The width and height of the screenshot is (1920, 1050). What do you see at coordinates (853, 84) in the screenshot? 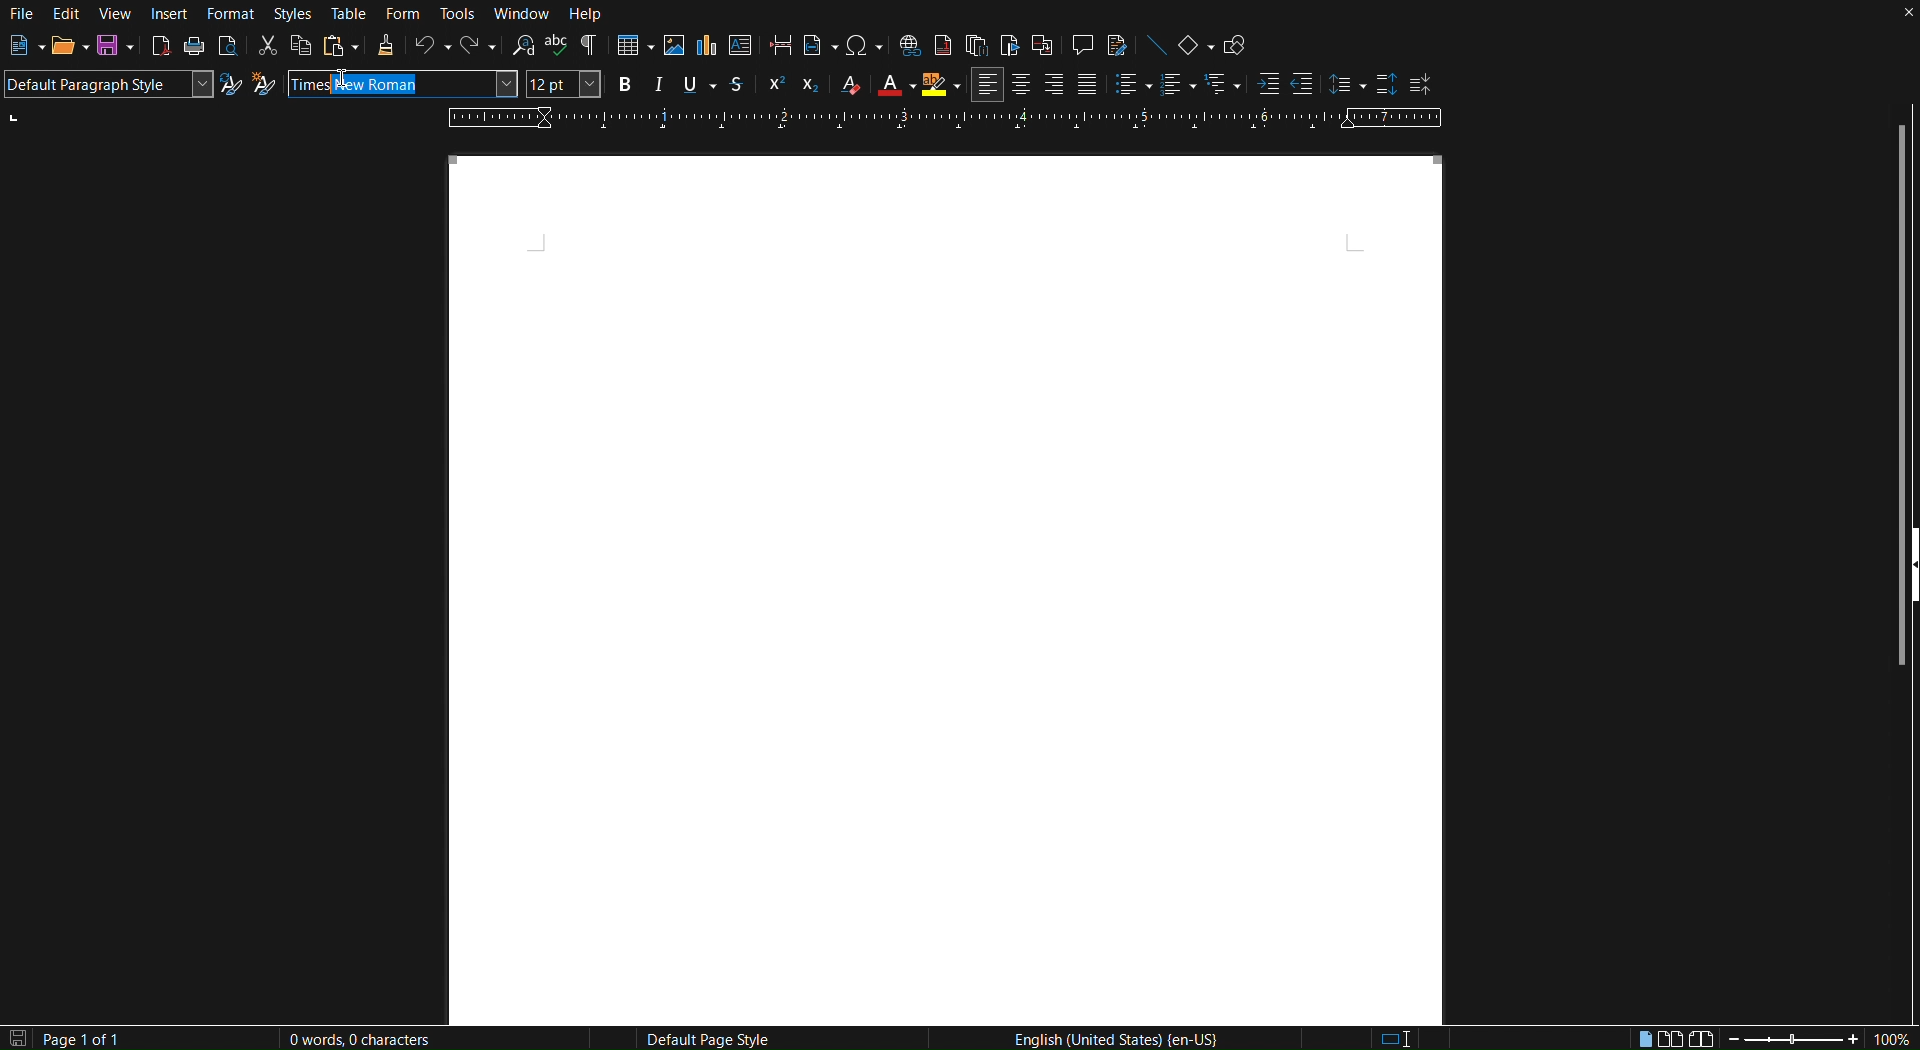
I see `Clear Formatting` at bounding box center [853, 84].